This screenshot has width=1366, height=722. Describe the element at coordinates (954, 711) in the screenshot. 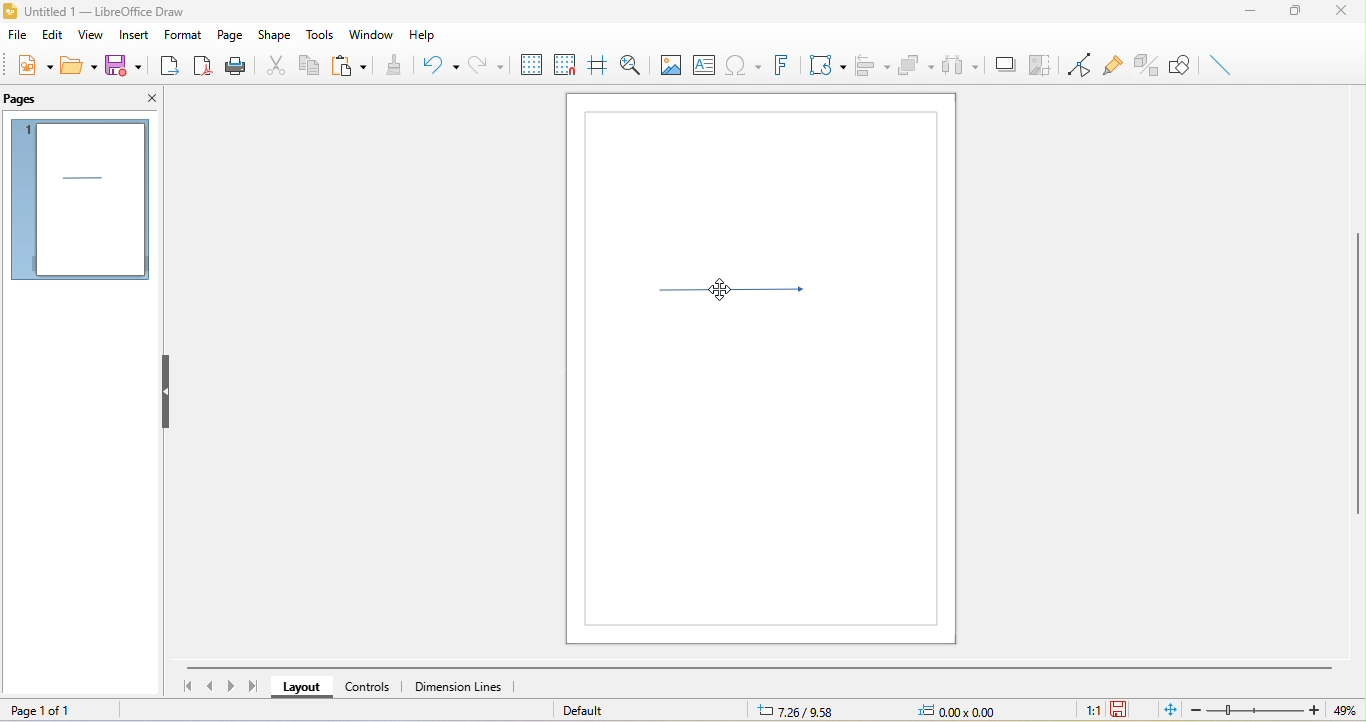

I see `0.00x0.00` at that location.